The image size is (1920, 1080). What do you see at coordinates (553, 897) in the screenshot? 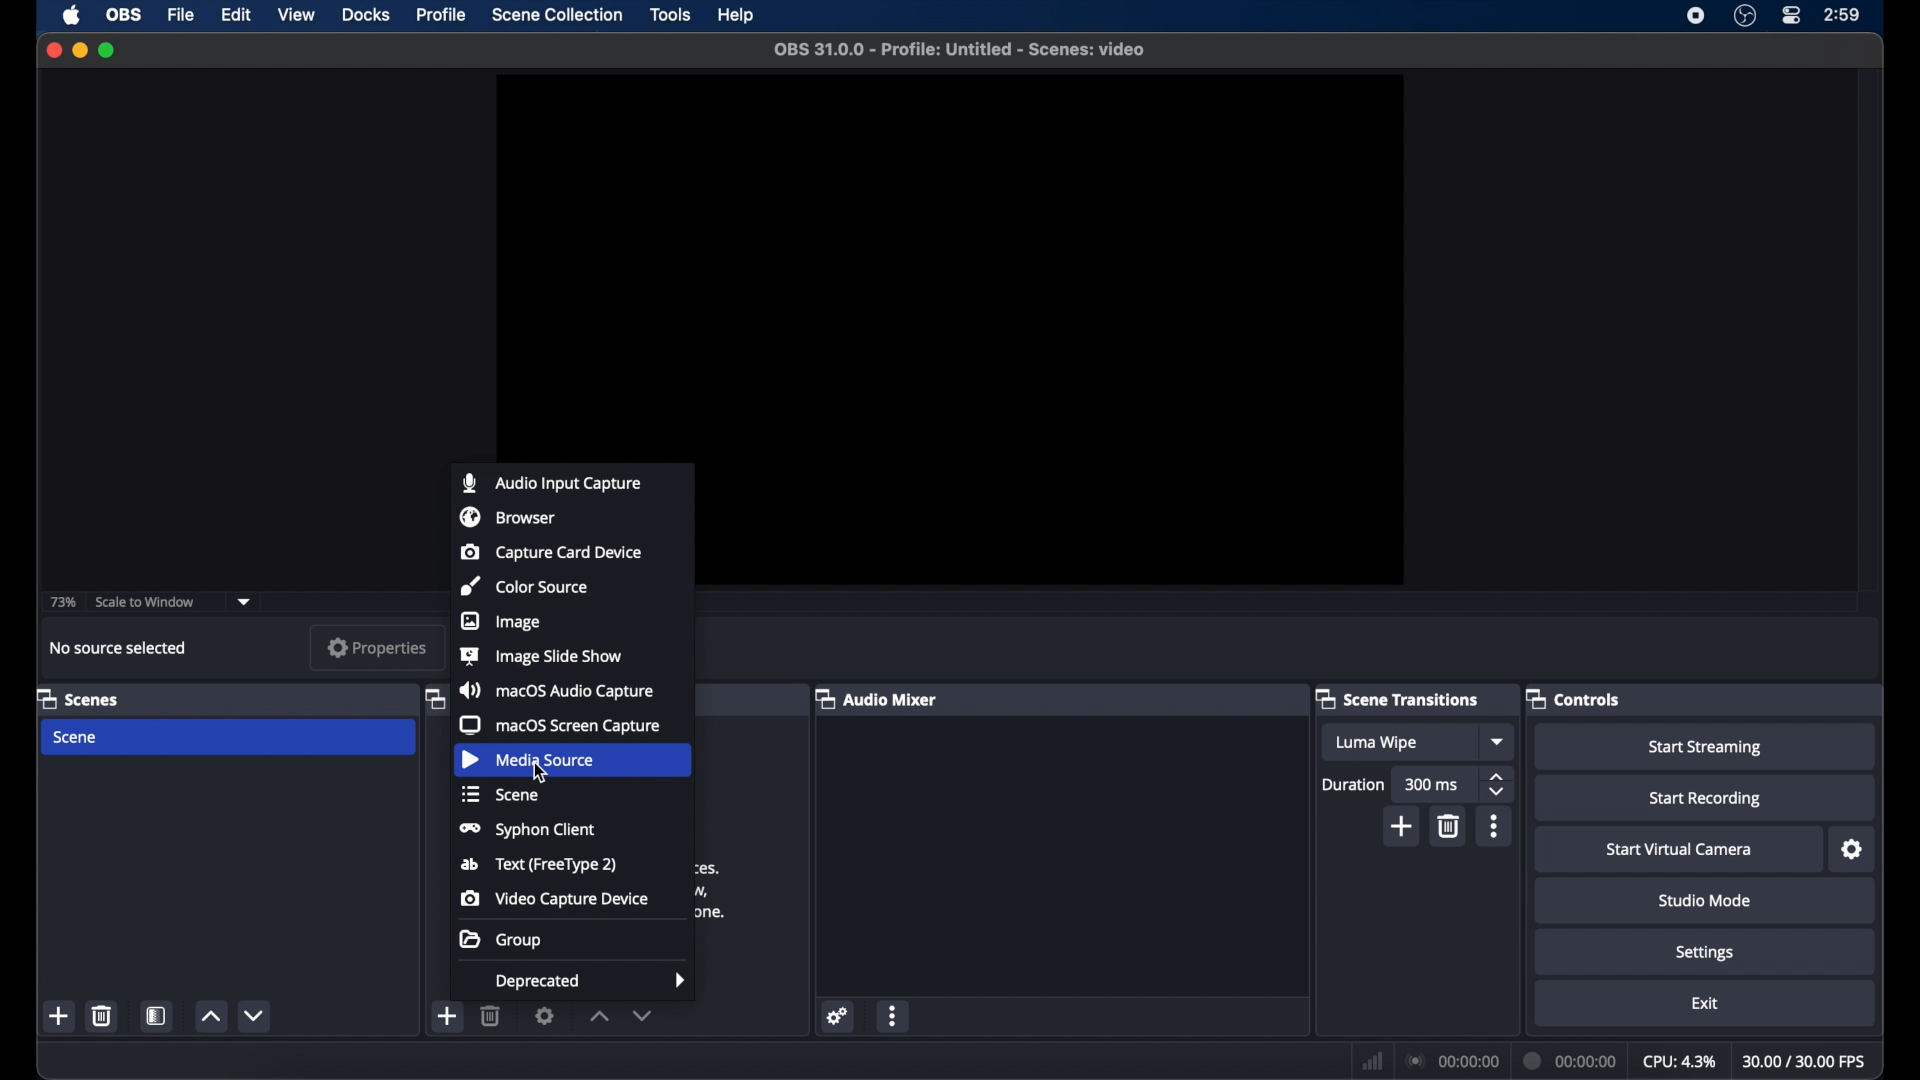
I see `video capture device` at bounding box center [553, 897].